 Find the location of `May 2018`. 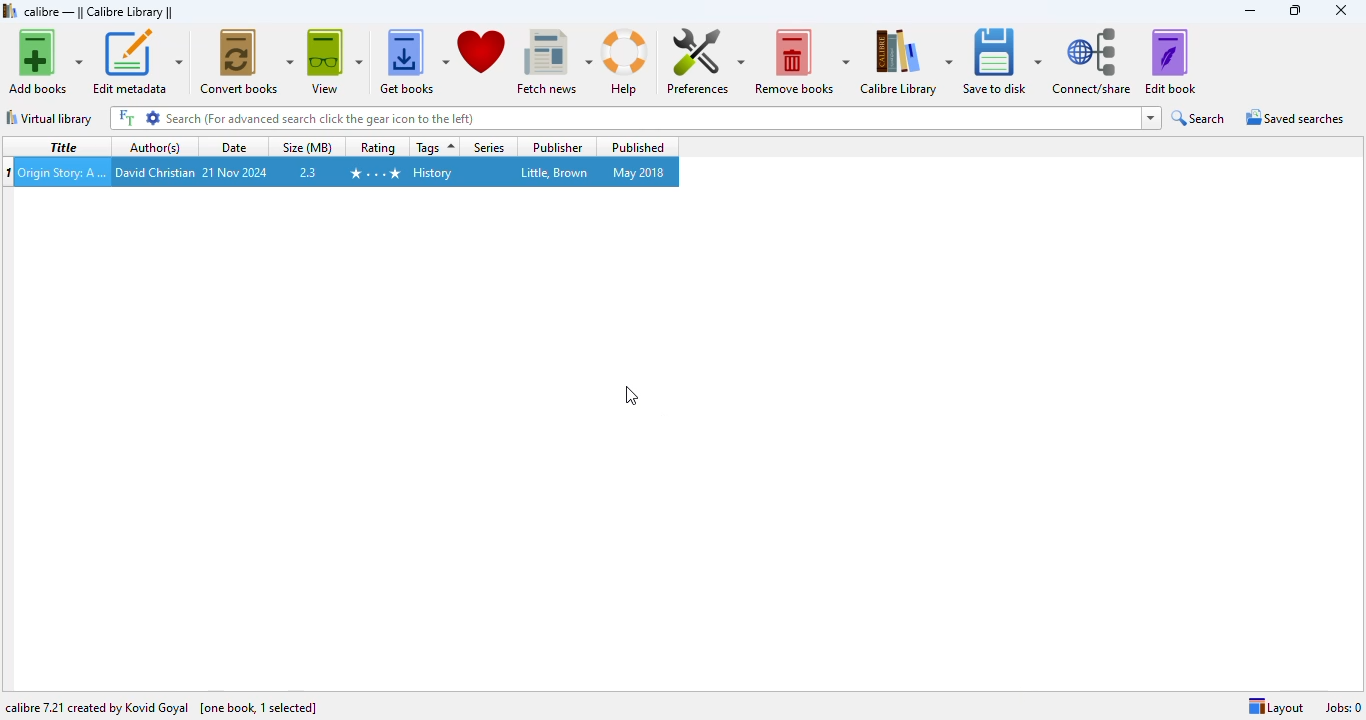

May 2018 is located at coordinates (639, 172).